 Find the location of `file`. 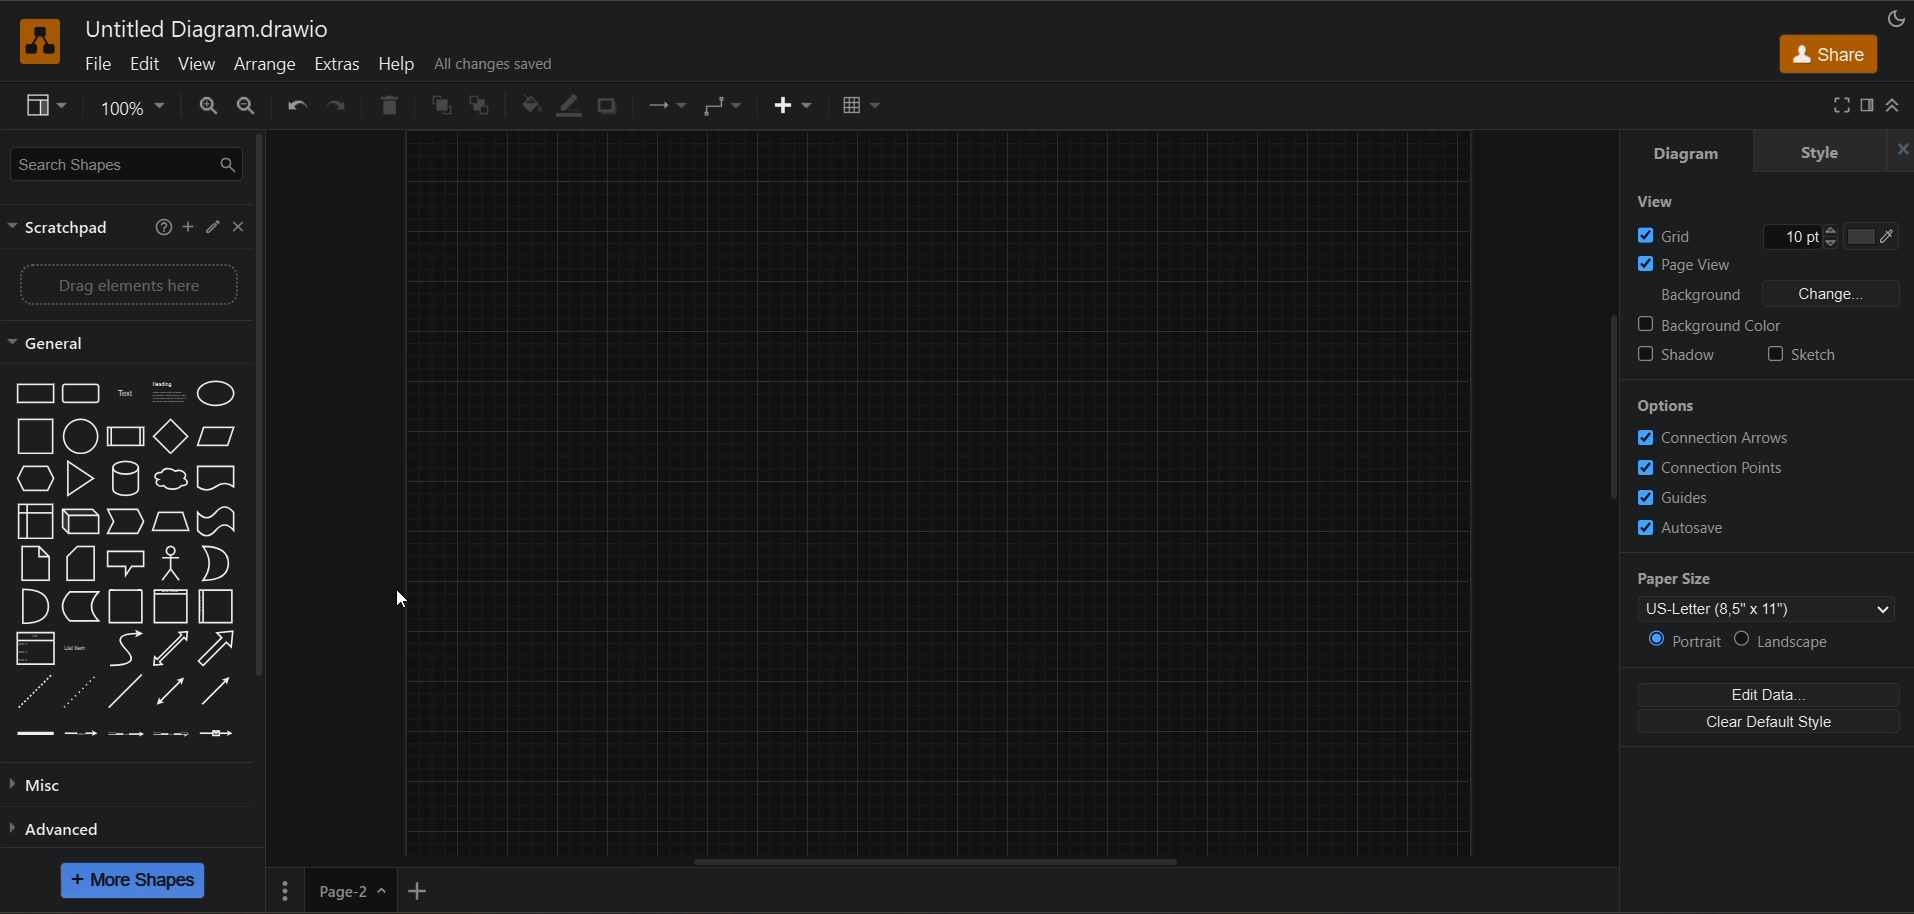

file is located at coordinates (96, 63).